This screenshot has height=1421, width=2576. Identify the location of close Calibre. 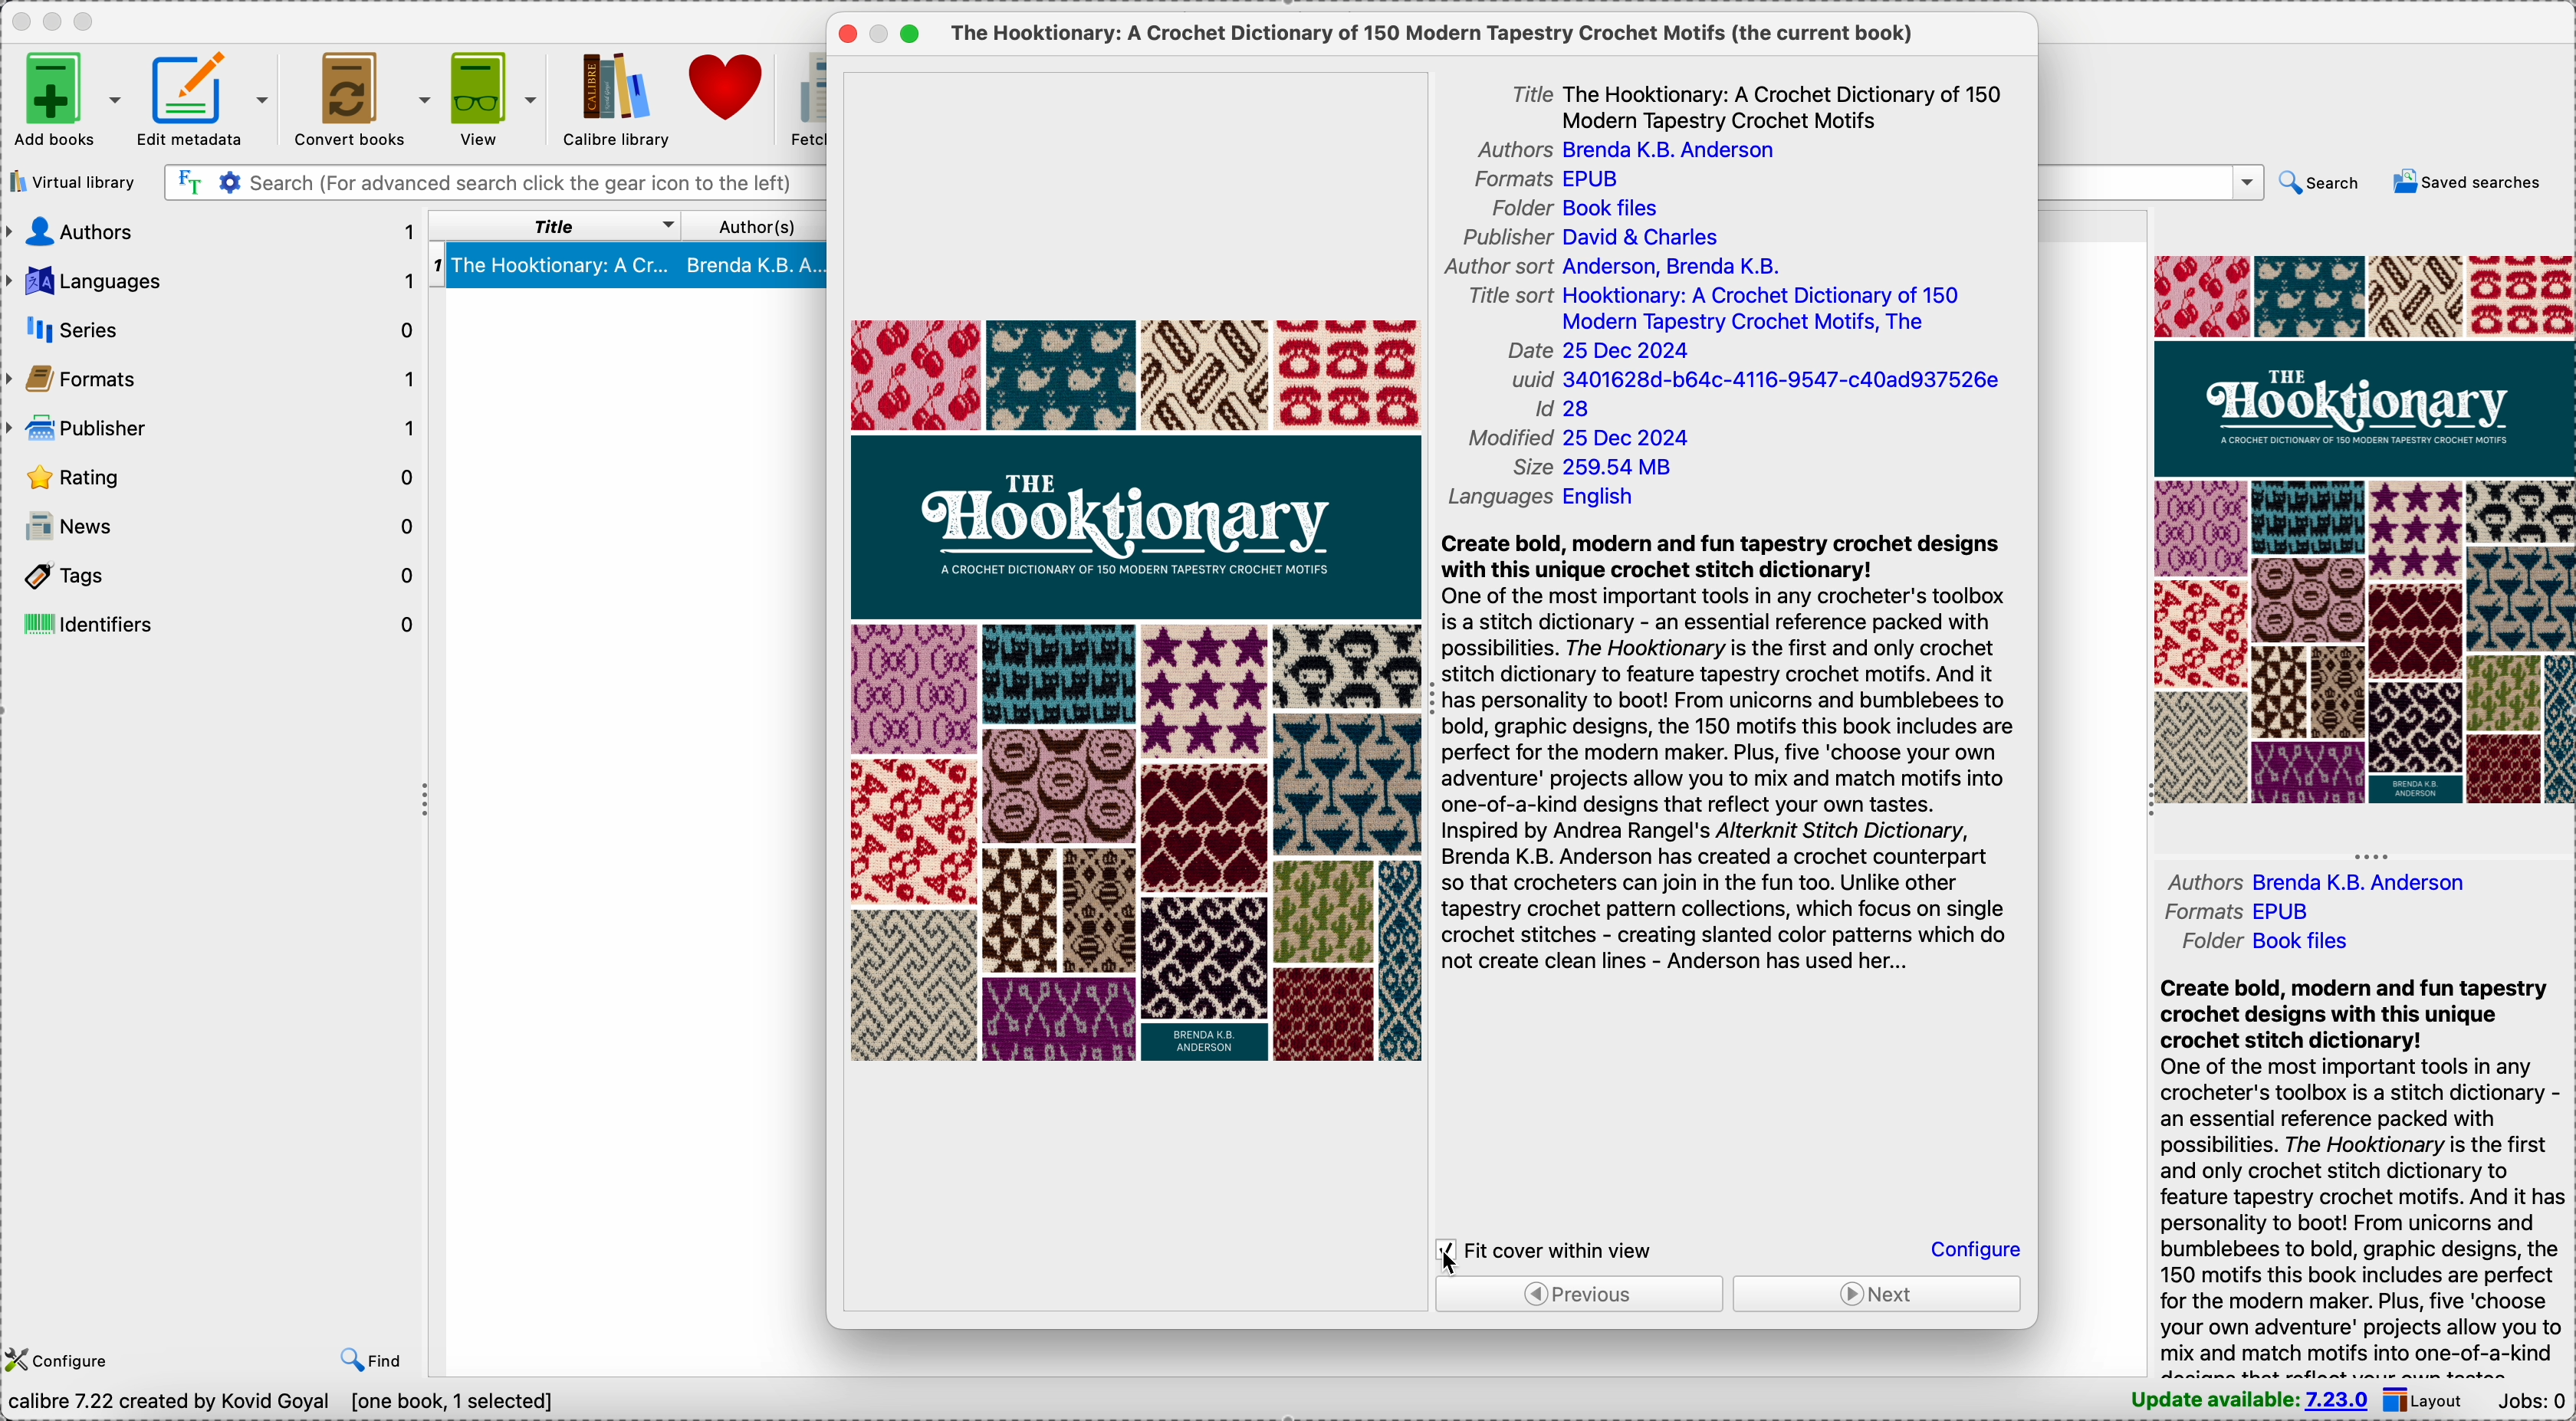
(21, 22).